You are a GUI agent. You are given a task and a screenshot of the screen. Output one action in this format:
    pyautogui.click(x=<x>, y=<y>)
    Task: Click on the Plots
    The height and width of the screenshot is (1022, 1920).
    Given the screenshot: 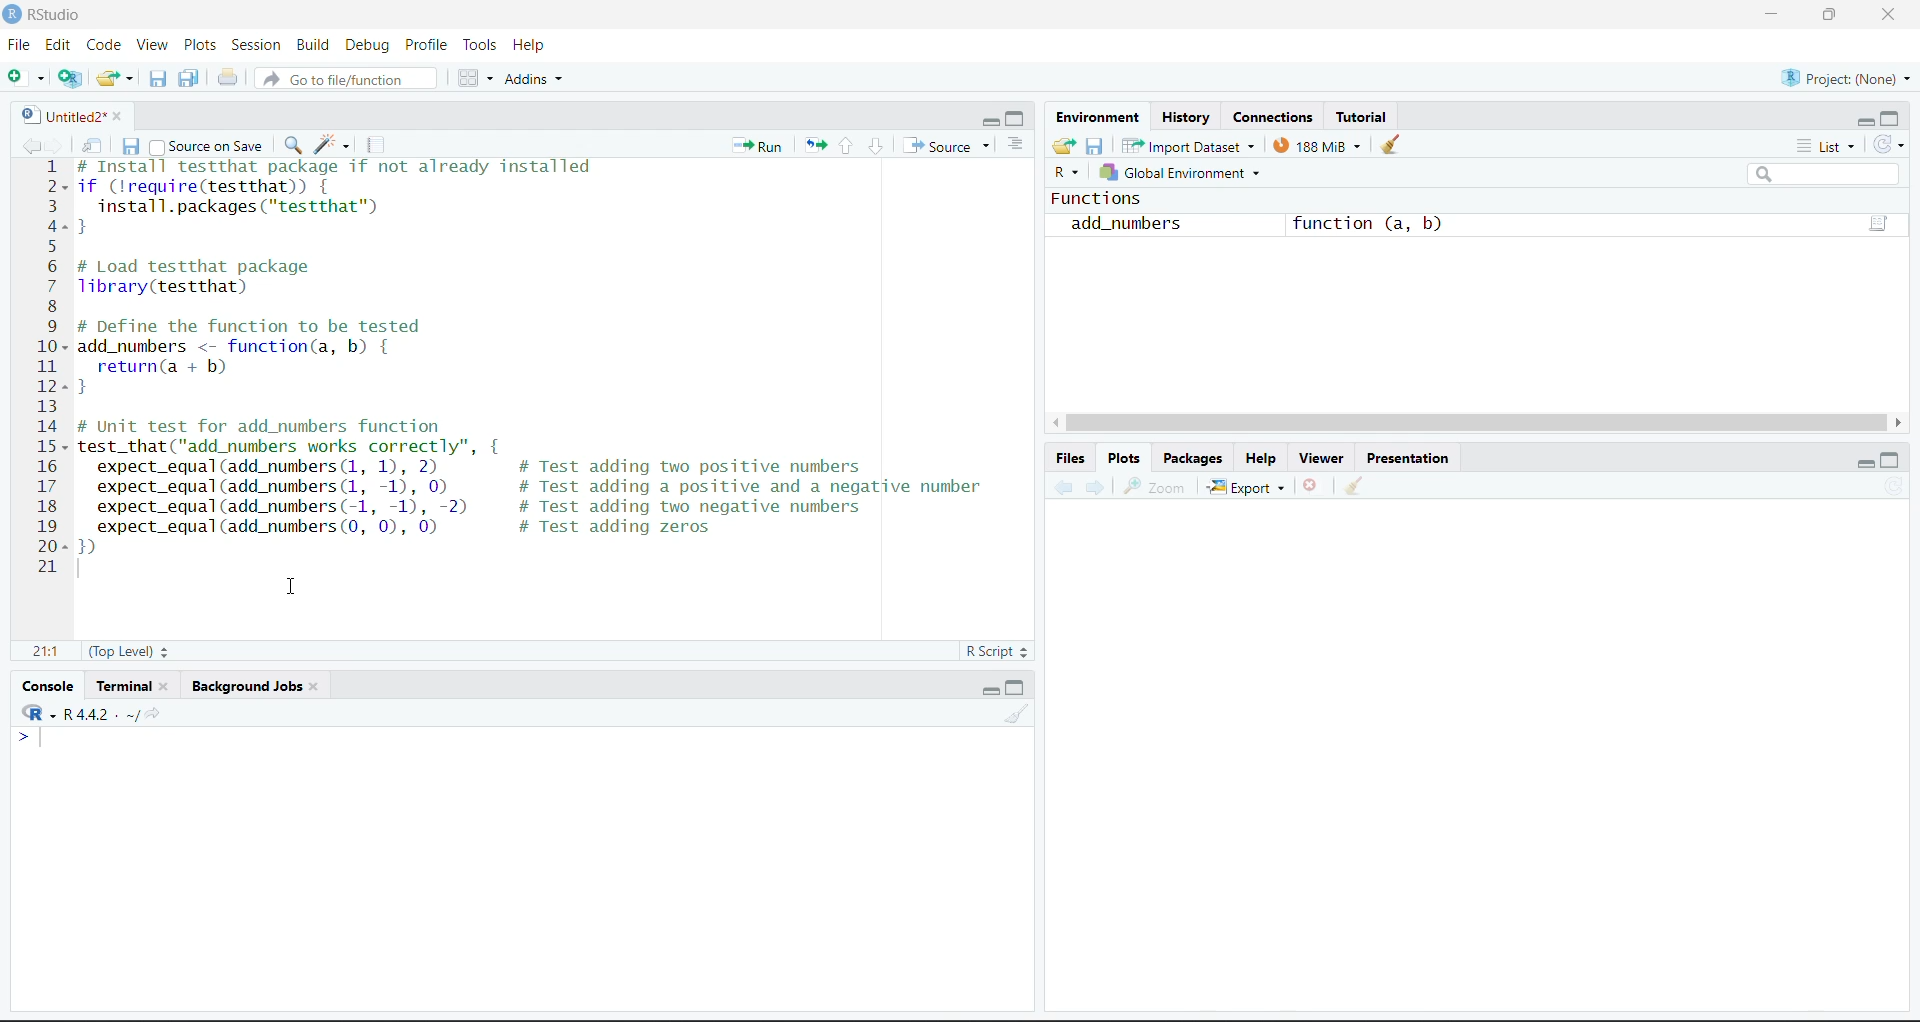 What is the action you would take?
    pyautogui.click(x=1123, y=459)
    